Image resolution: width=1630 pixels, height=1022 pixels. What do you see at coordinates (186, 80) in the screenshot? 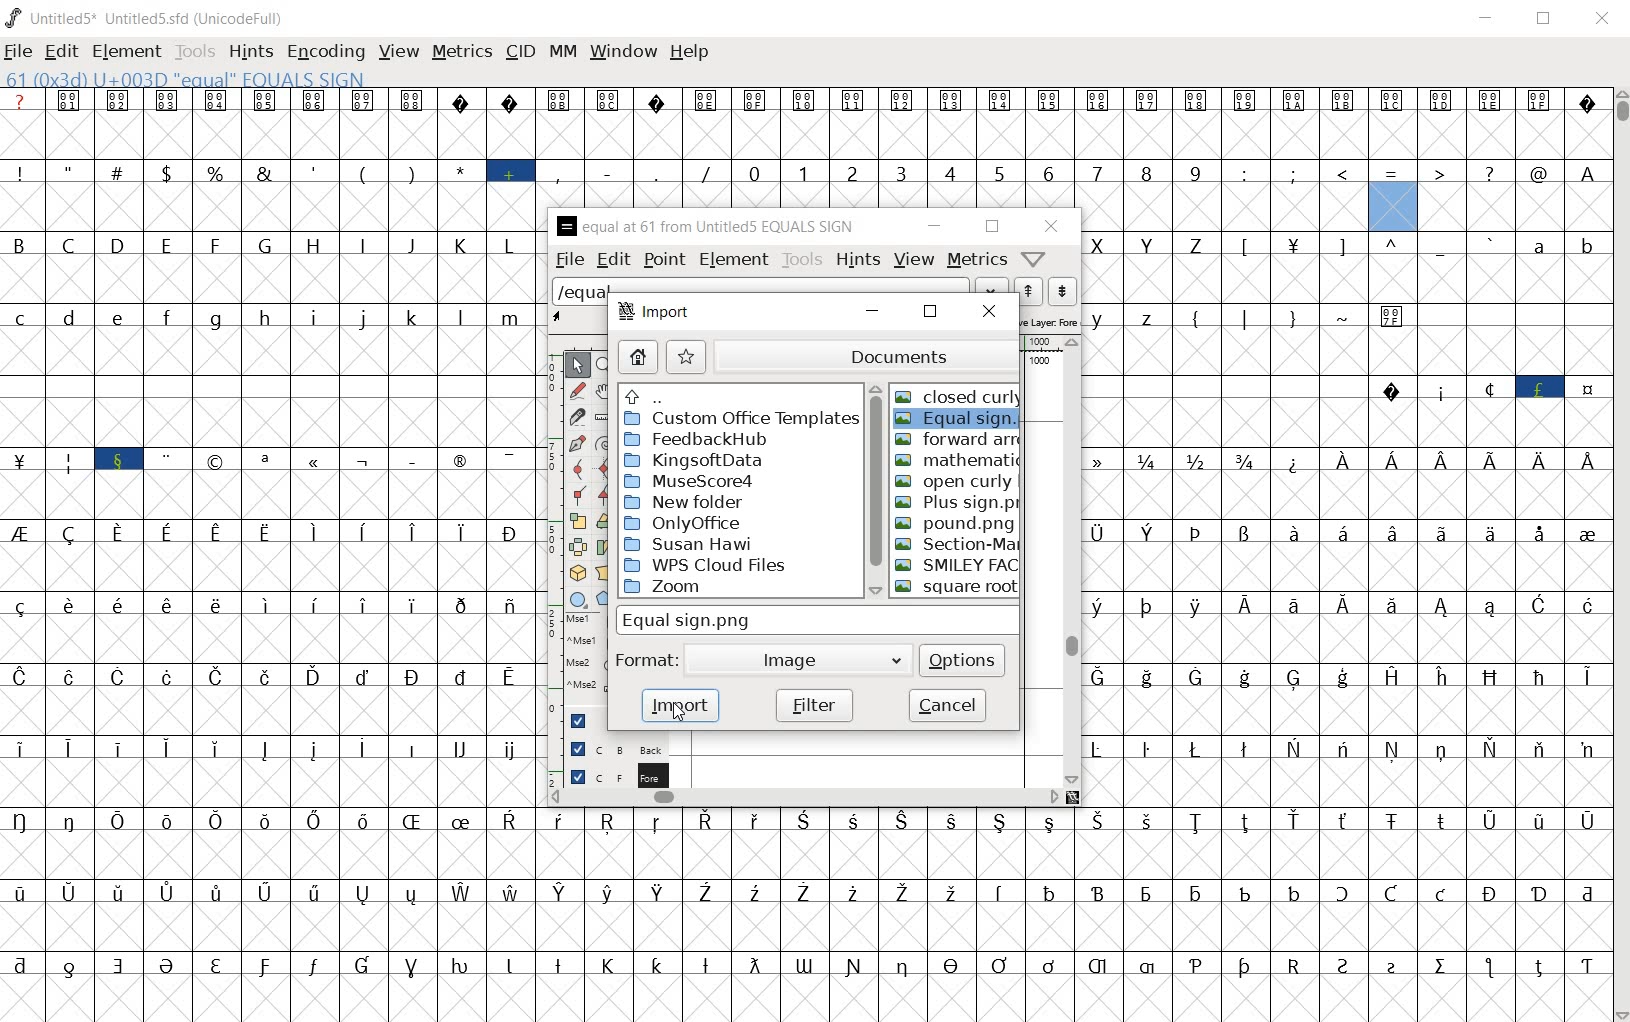
I see `61(0x3d) U+003D "EQUAL" EQUALS SIGN` at bounding box center [186, 80].